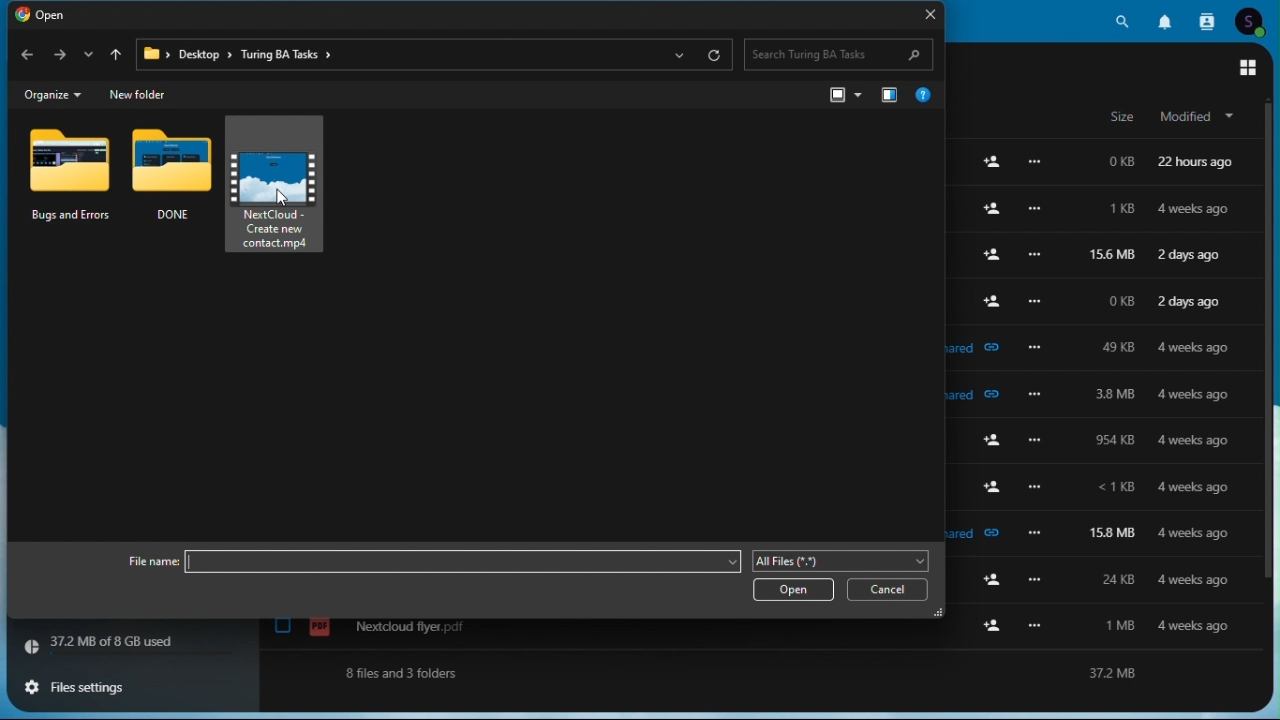  I want to click on shared, so click(972, 534).